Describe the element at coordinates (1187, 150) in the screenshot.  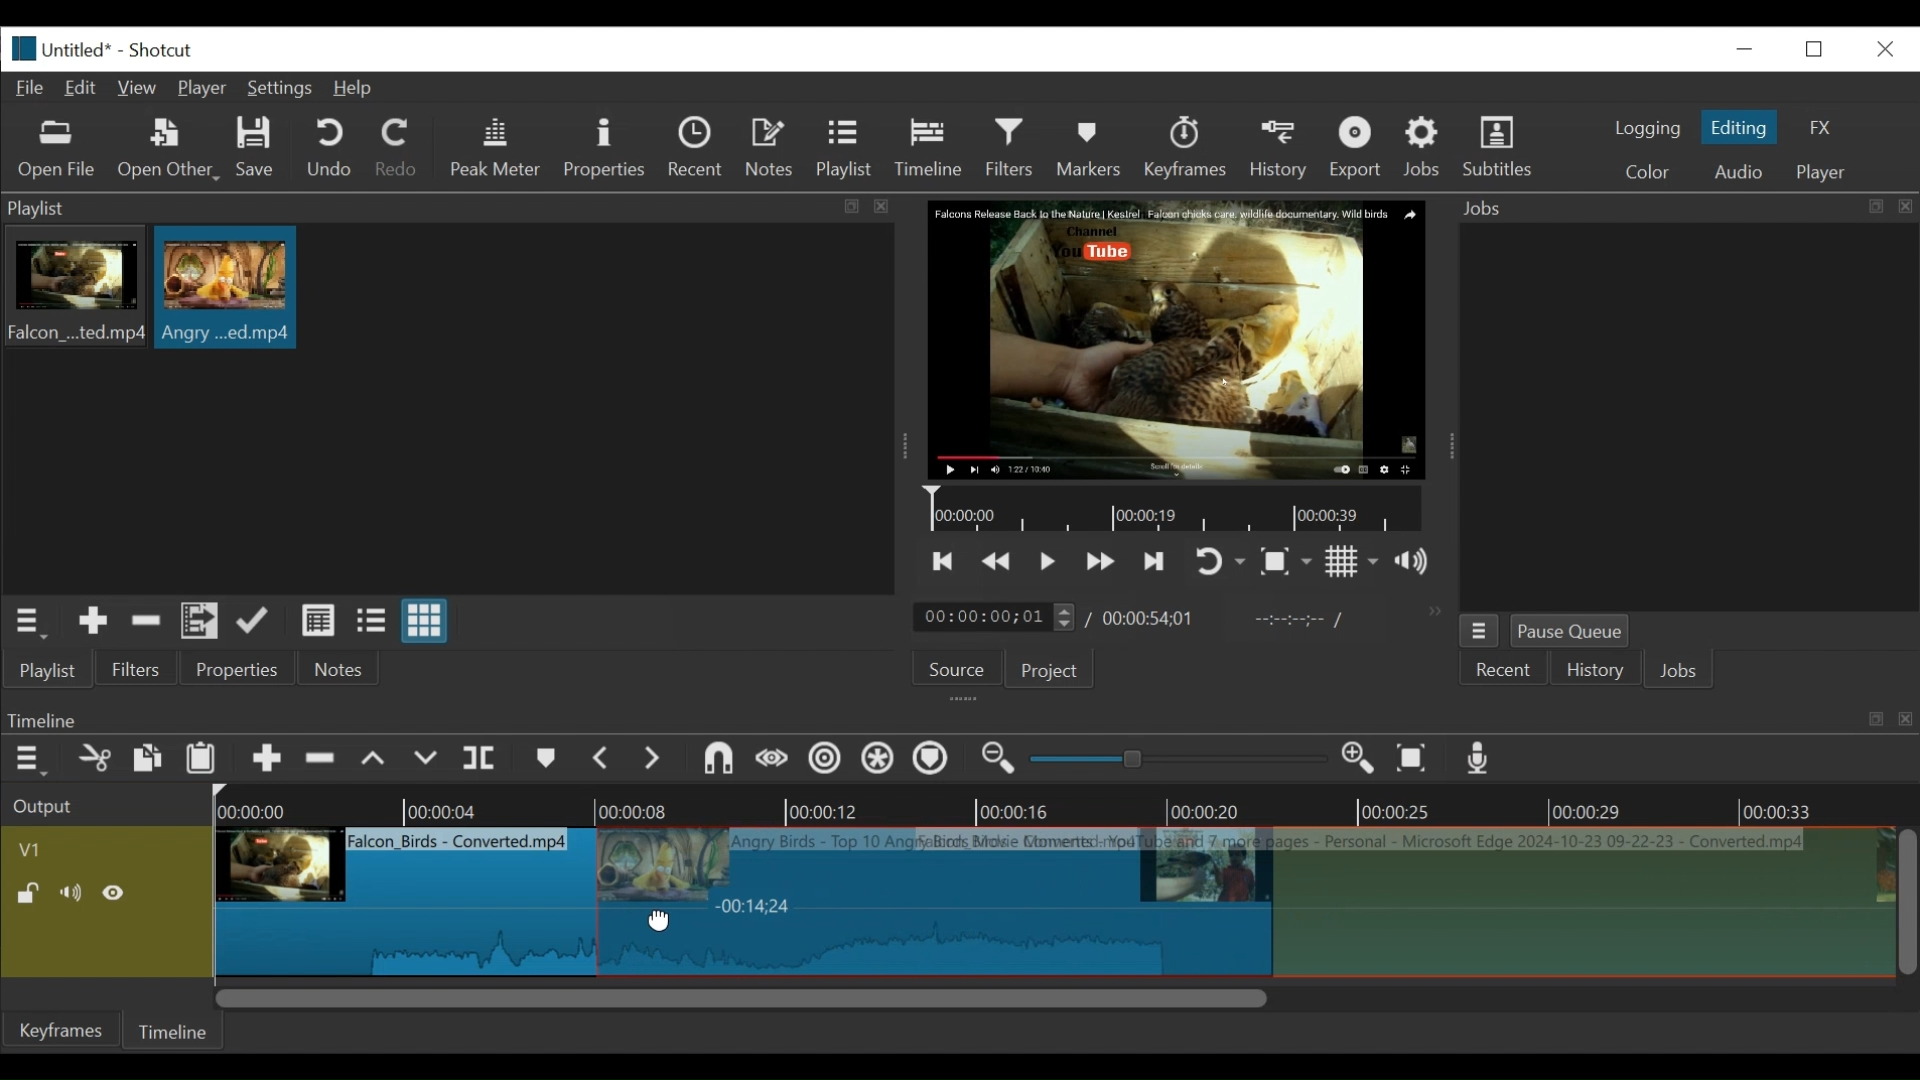
I see `keyframes` at that location.